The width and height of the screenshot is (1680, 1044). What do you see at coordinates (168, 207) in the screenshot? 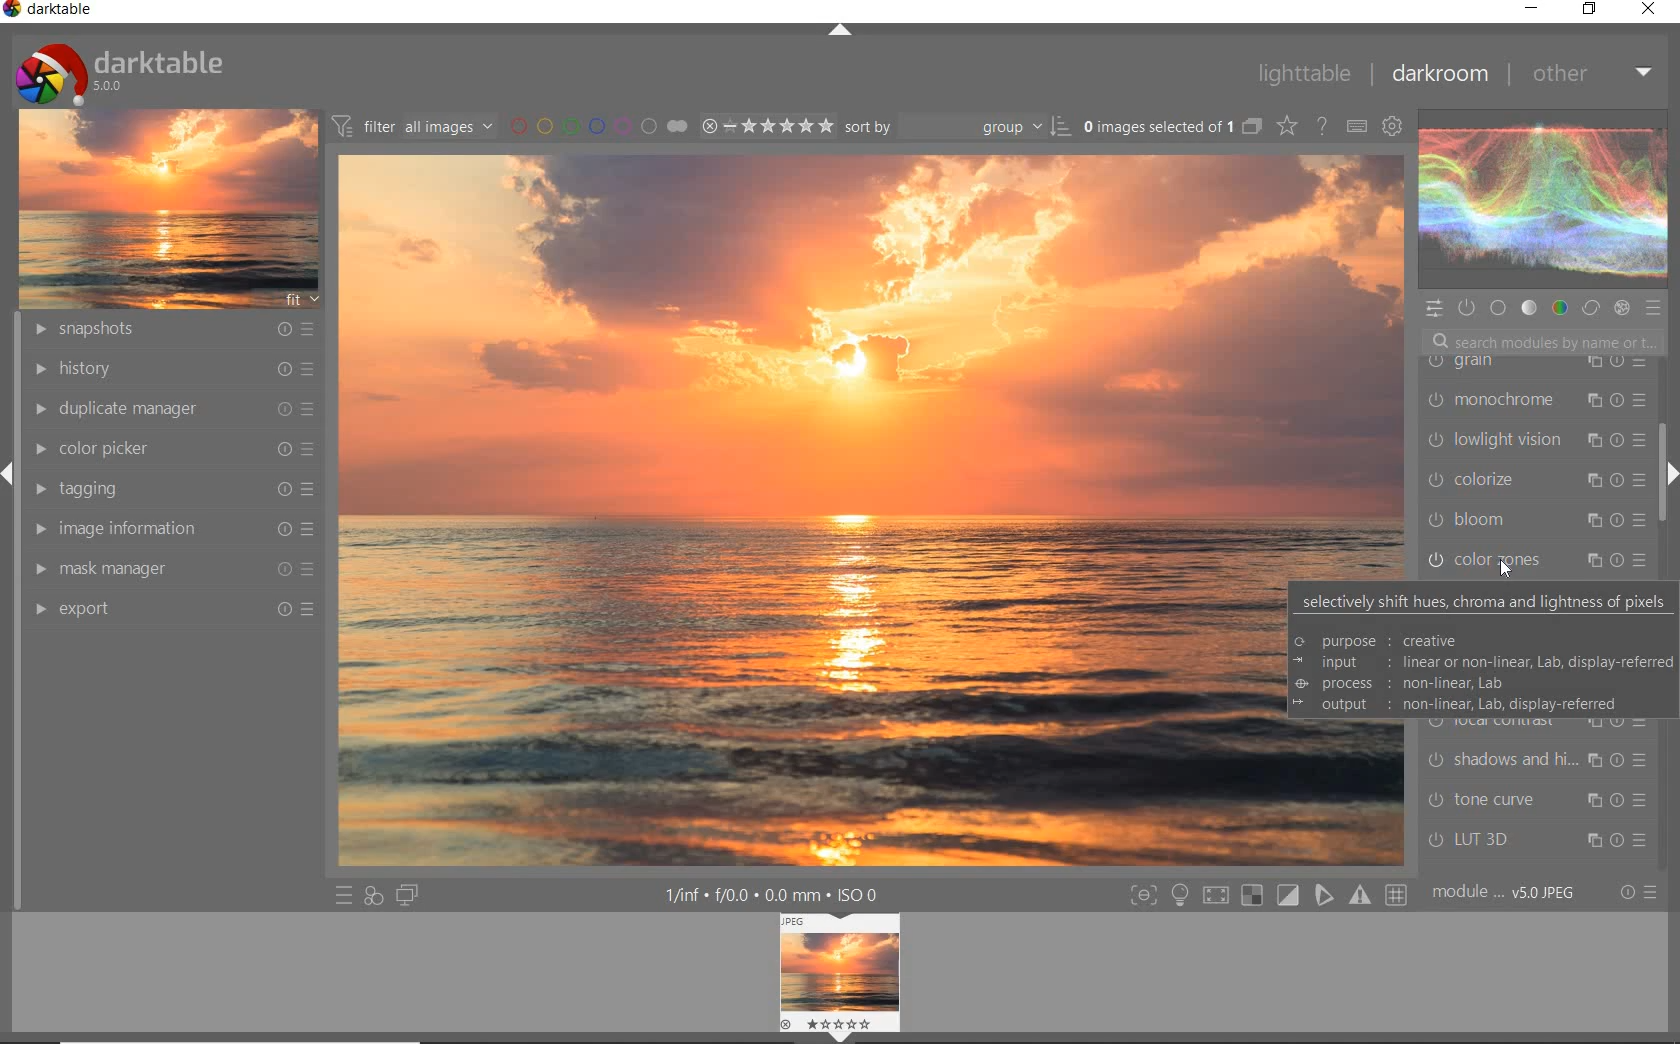
I see `IMAGE` at bounding box center [168, 207].